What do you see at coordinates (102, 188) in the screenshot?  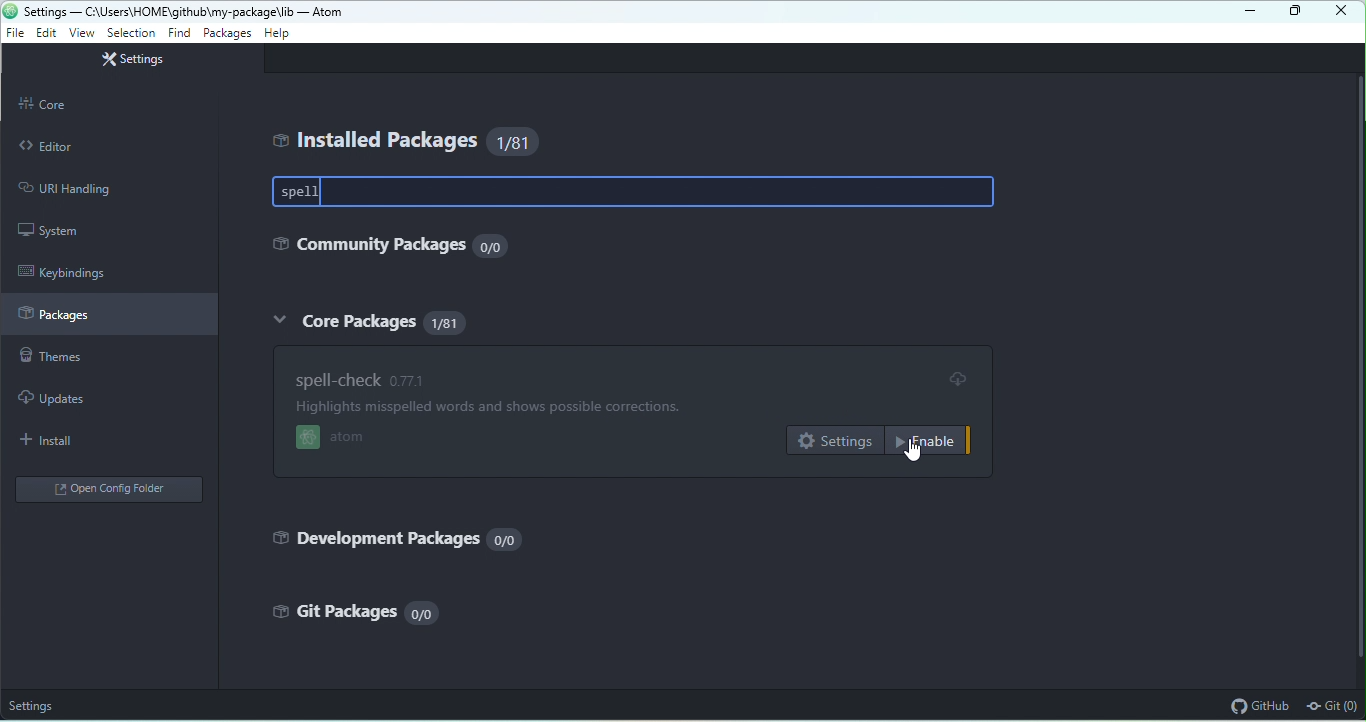 I see `URI handling` at bounding box center [102, 188].